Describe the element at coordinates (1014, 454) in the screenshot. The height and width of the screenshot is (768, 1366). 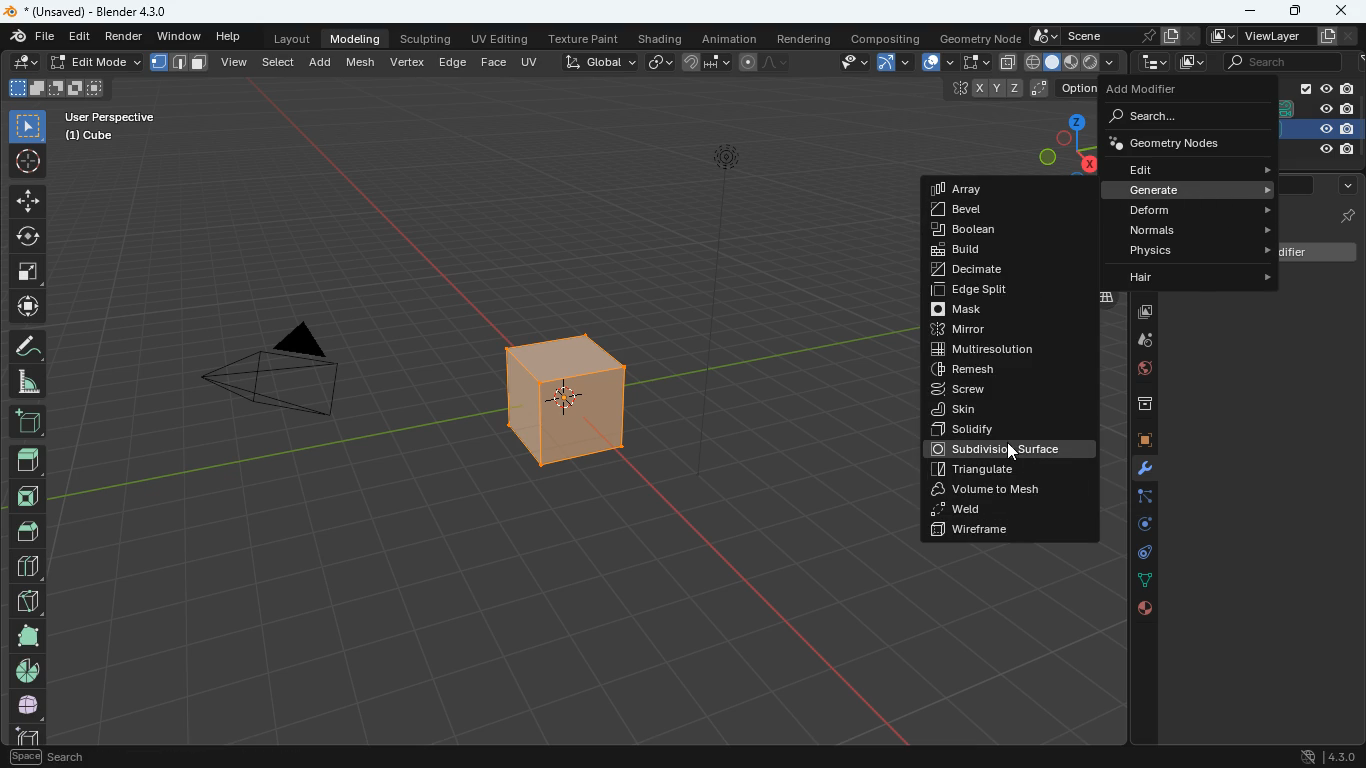
I see `cursor` at that location.